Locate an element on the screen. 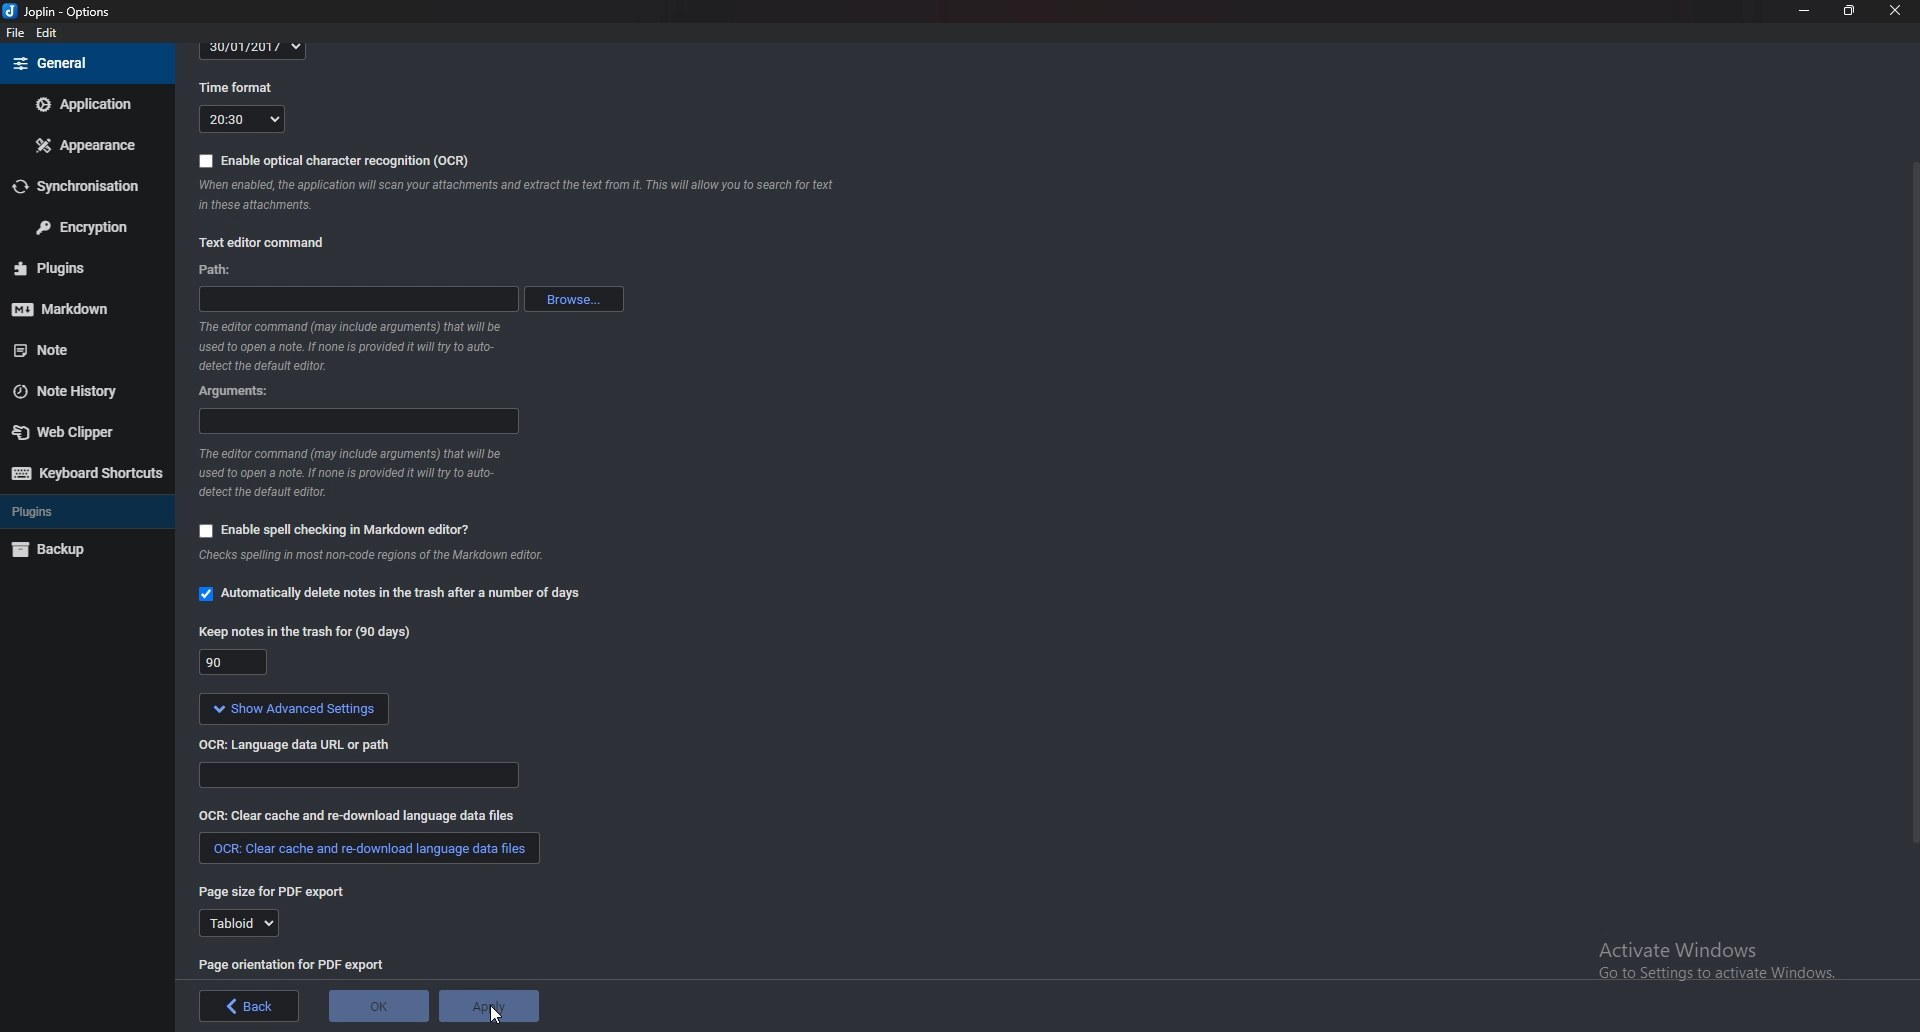  Arguments is located at coordinates (356, 419).